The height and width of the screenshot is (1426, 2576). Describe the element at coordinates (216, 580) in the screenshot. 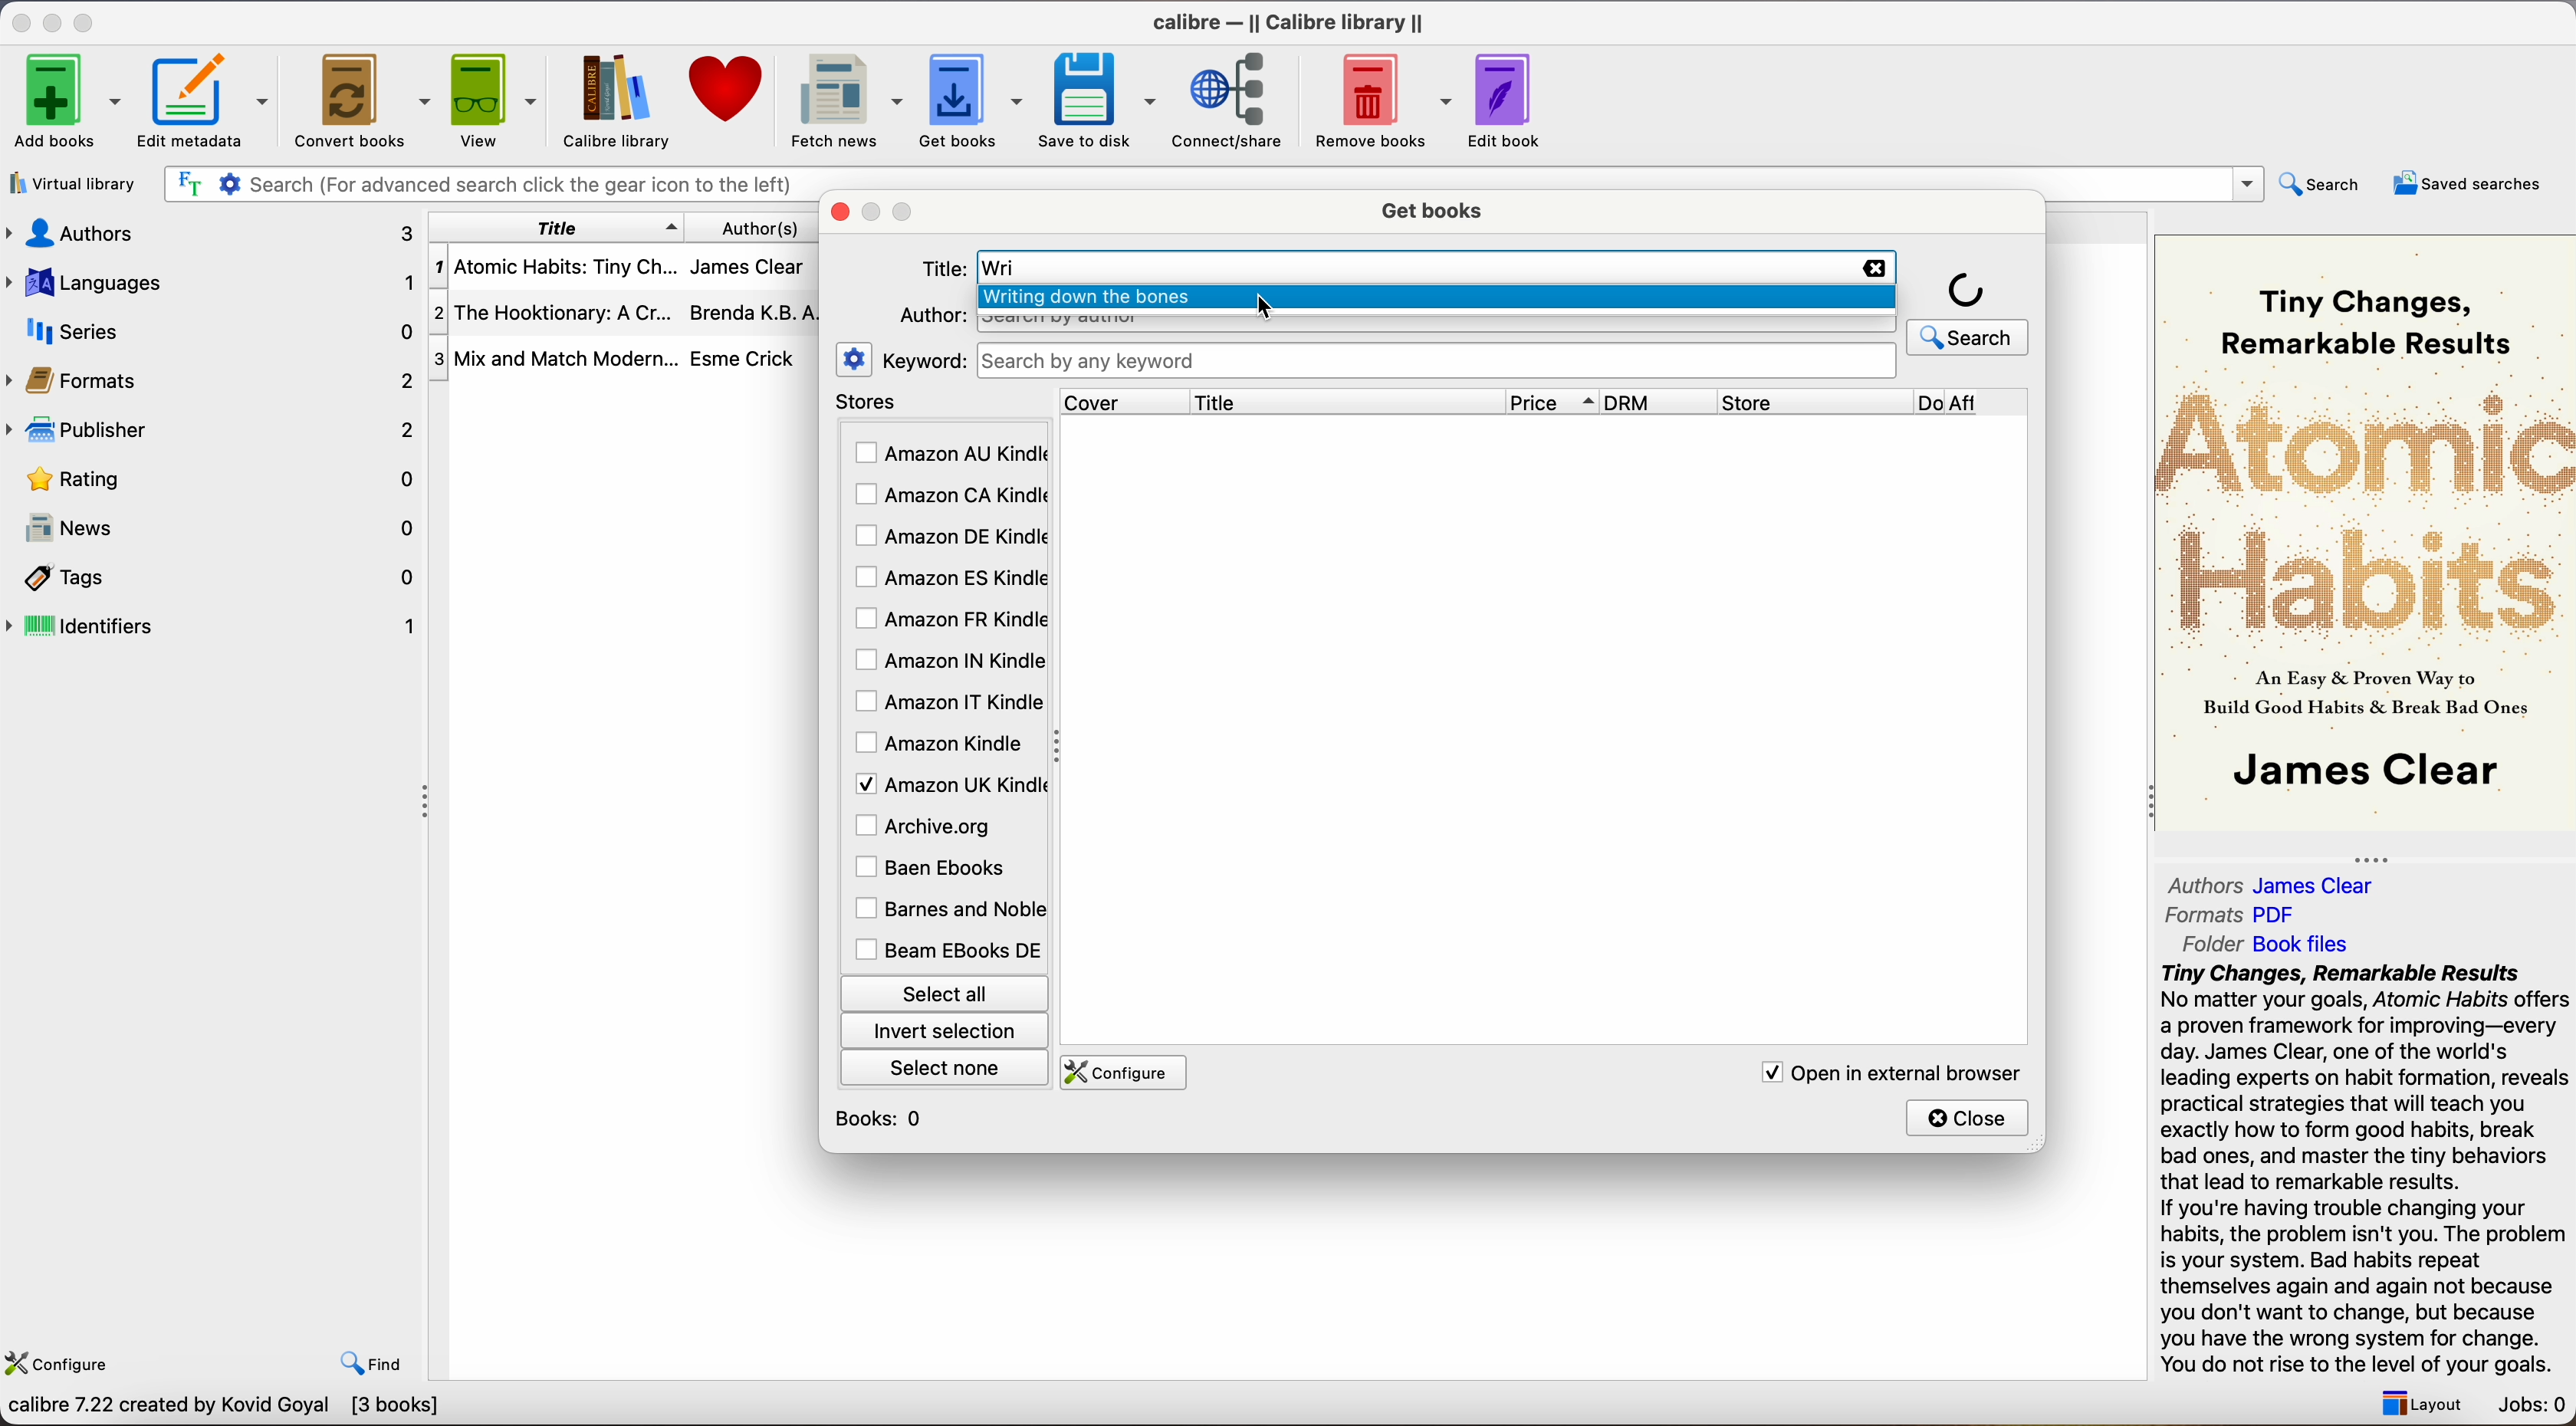

I see `tags` at that location.